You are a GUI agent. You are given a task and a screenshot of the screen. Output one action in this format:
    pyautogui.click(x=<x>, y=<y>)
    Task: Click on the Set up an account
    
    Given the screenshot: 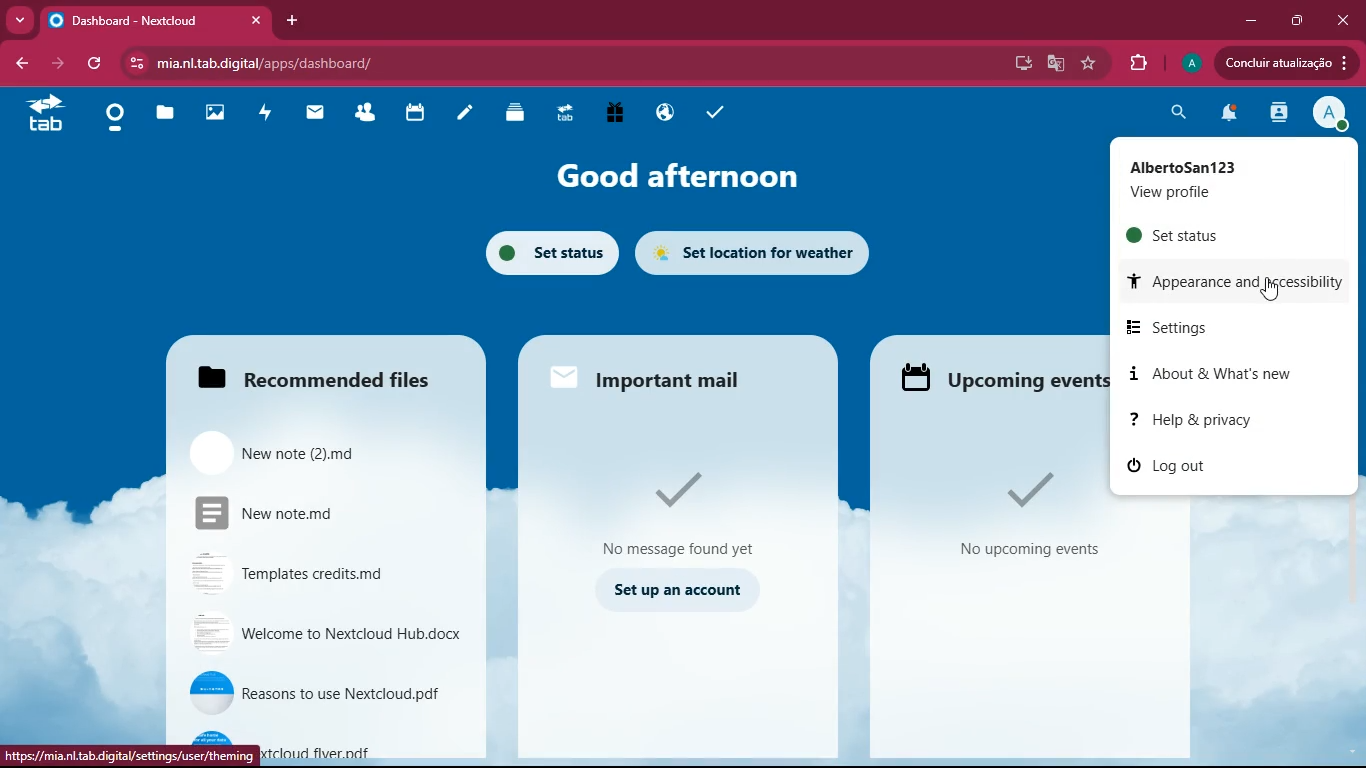 What is the action you would take?
    pyautogui.click(x=672, y=590)
    